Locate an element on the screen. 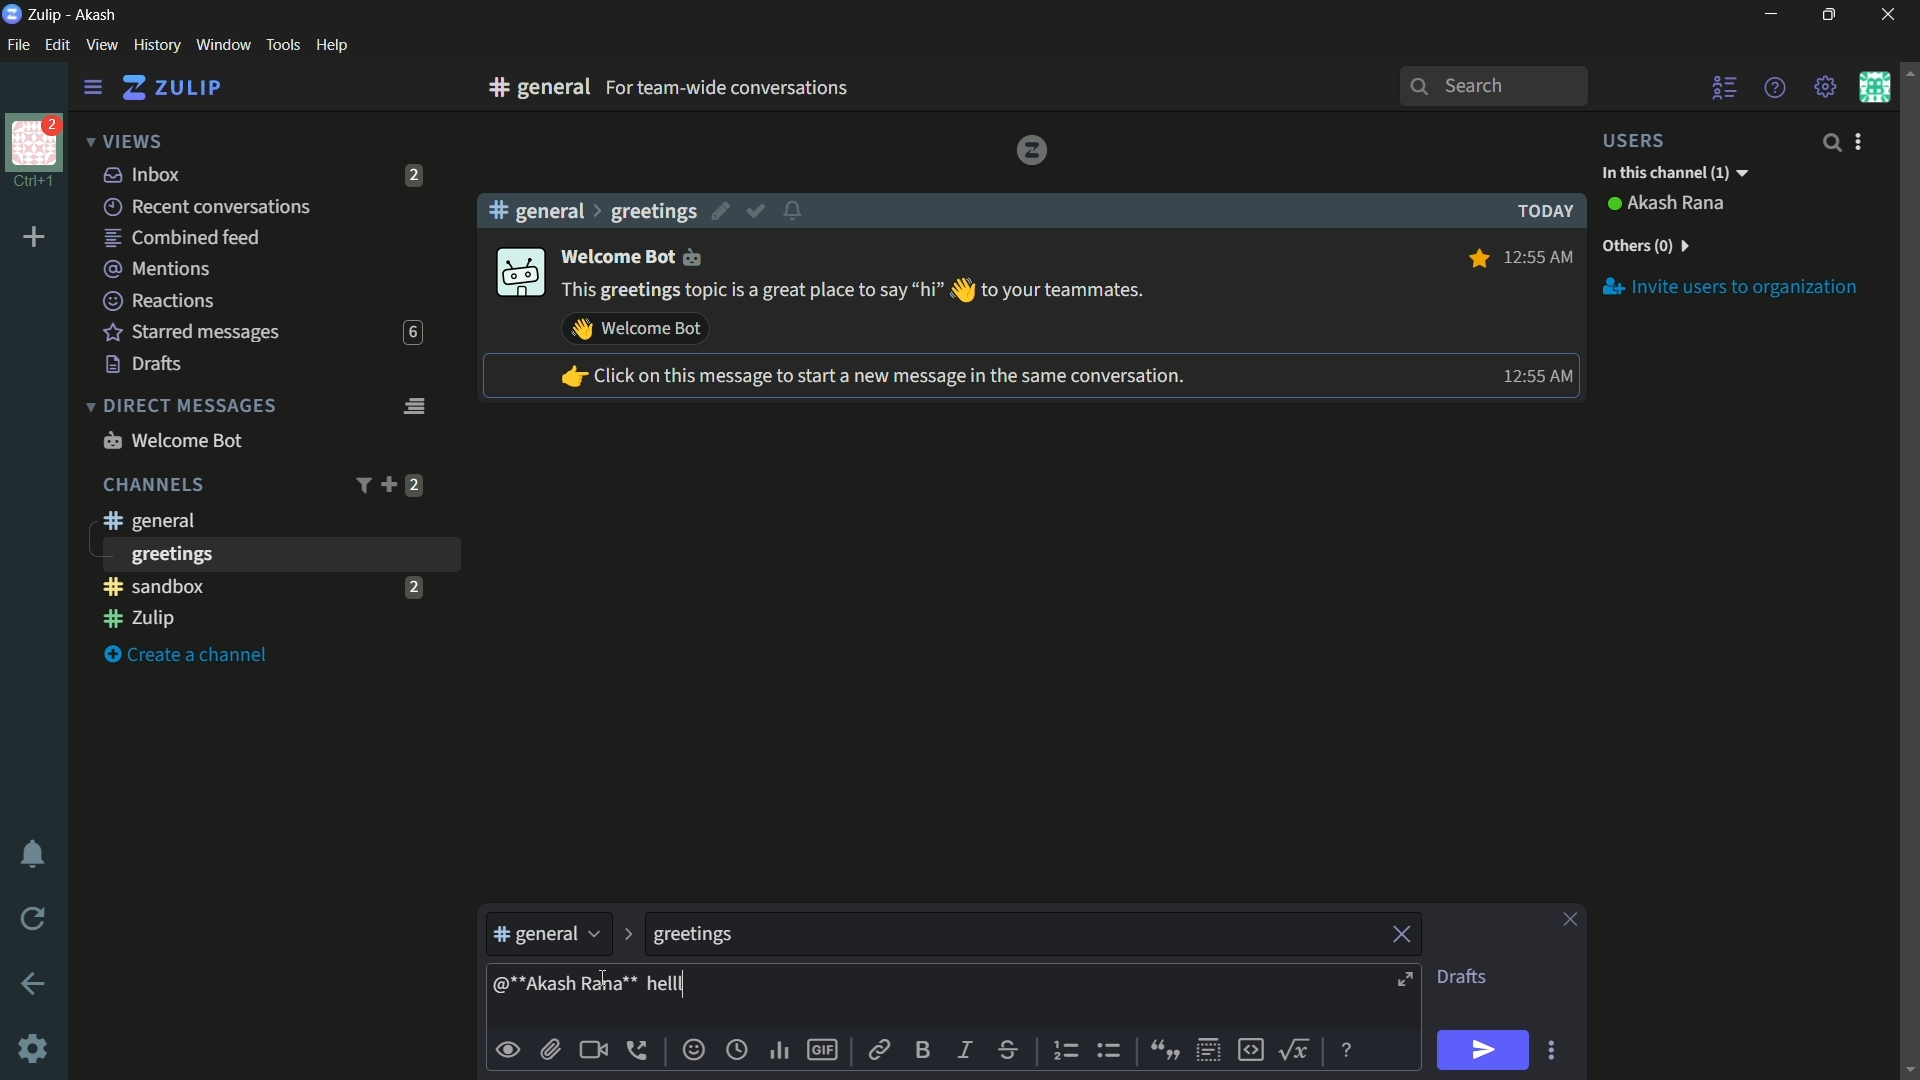 This screenshot has height=1080, width=1920. invite users to organization is located at coordinates (1731, 286).